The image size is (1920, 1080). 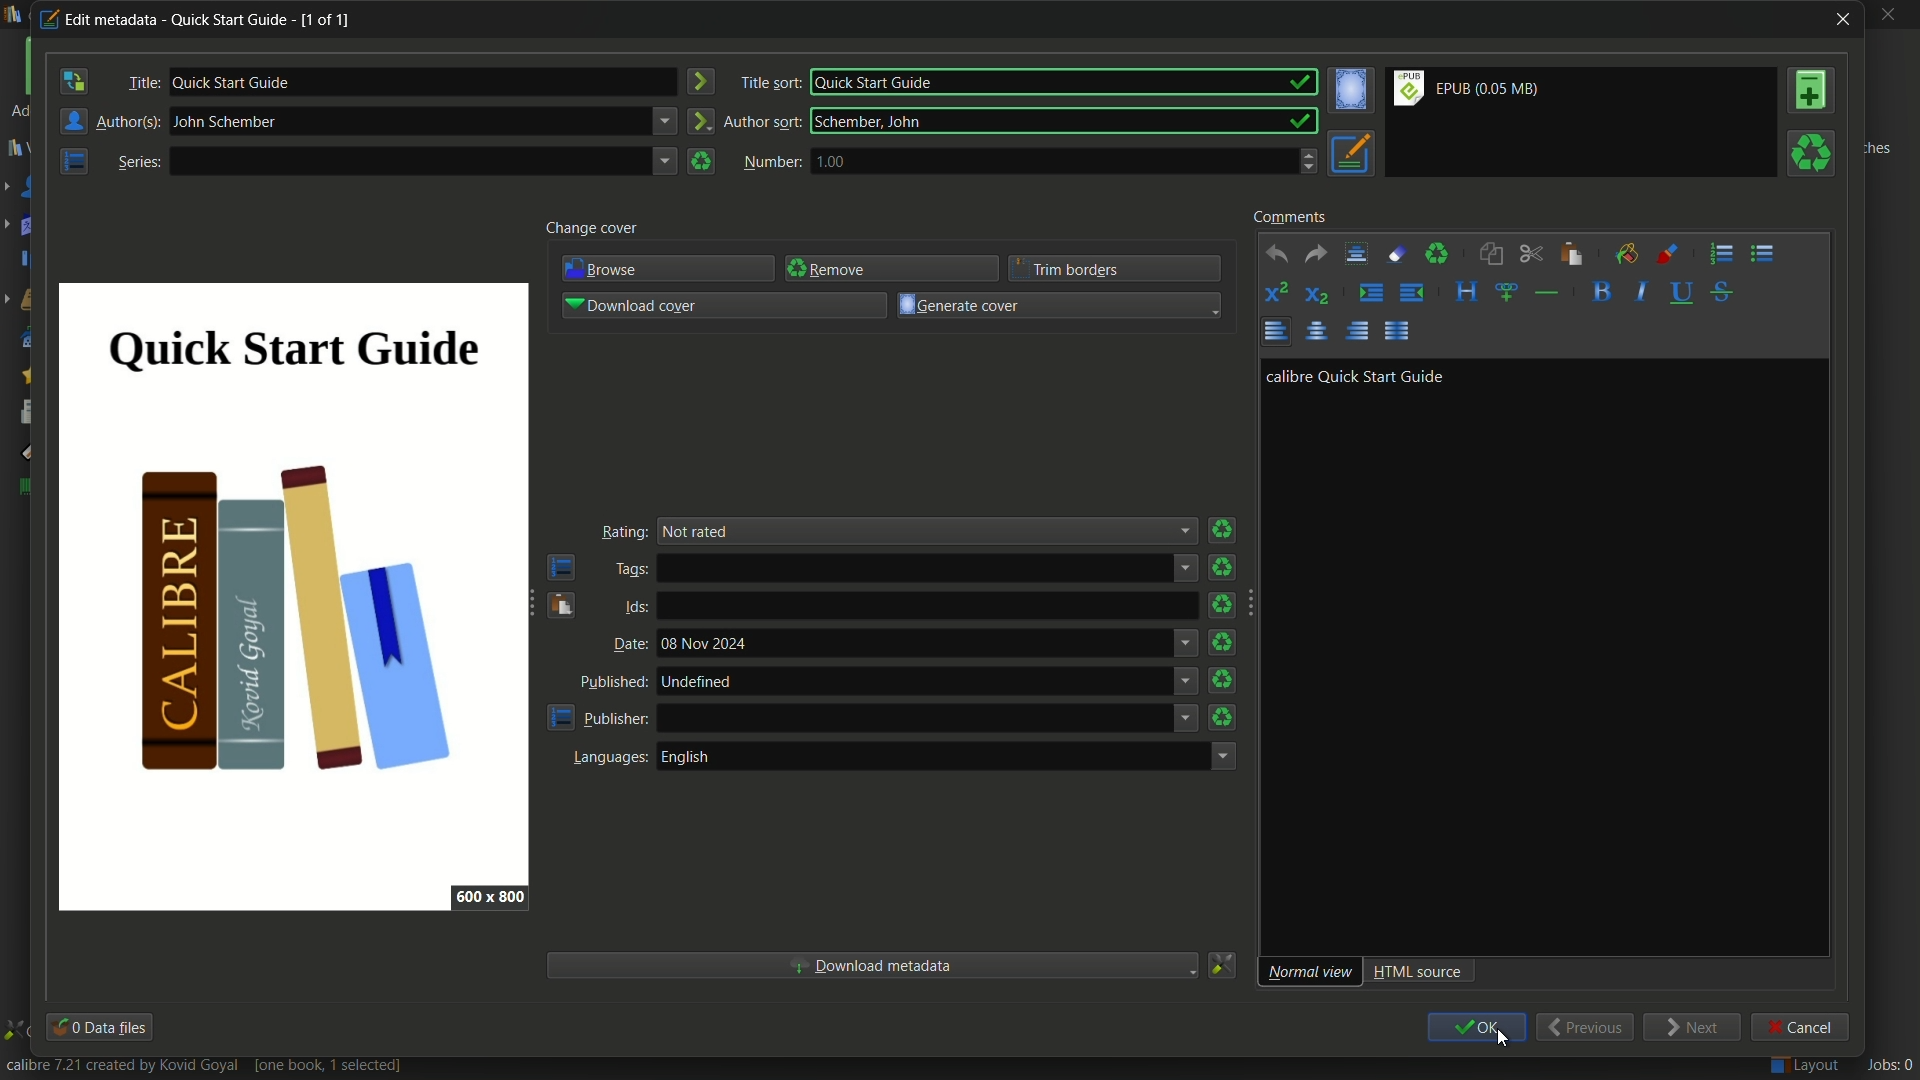 What do you see at coordinates (1276, 295) in the screenshot?
I see `superscript` at bounding box center [1276, 295].